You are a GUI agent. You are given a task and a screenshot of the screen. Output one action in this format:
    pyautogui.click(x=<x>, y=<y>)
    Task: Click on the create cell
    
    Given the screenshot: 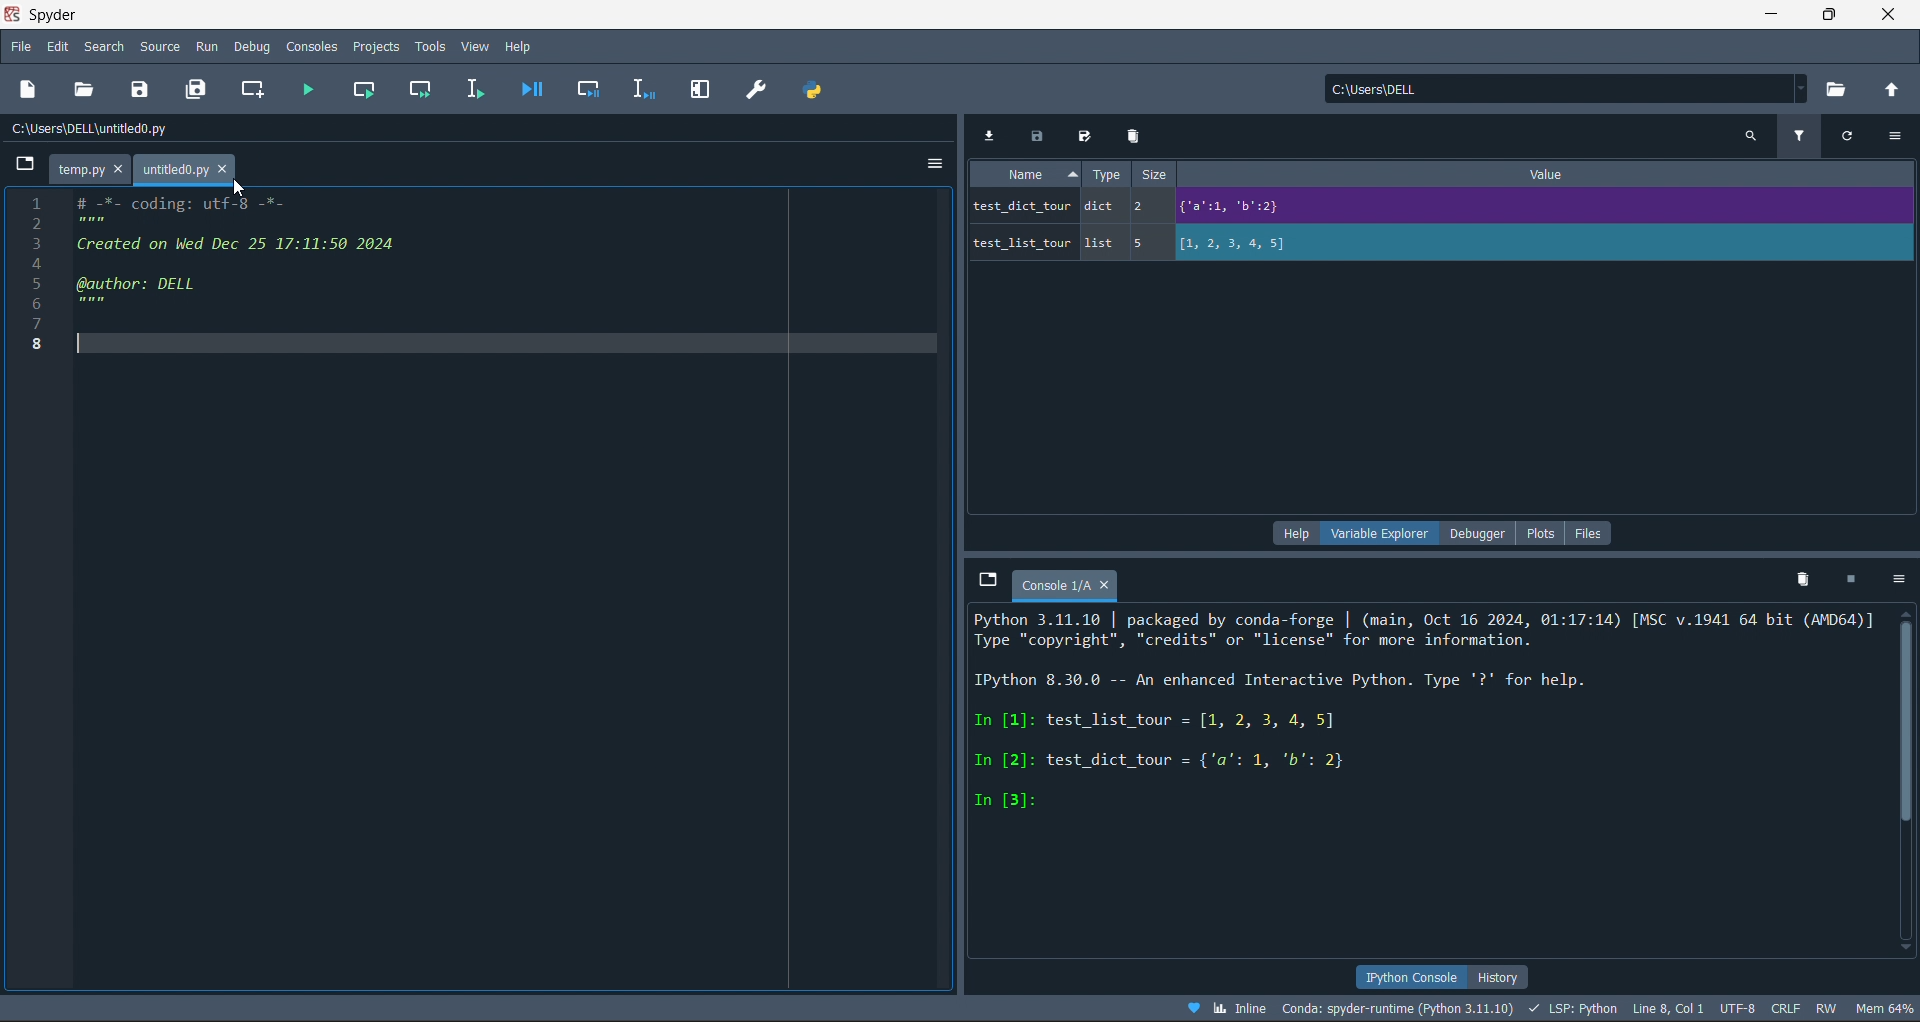 What is the action you would take?
    pyautogui.click(x=252, y=88)
    